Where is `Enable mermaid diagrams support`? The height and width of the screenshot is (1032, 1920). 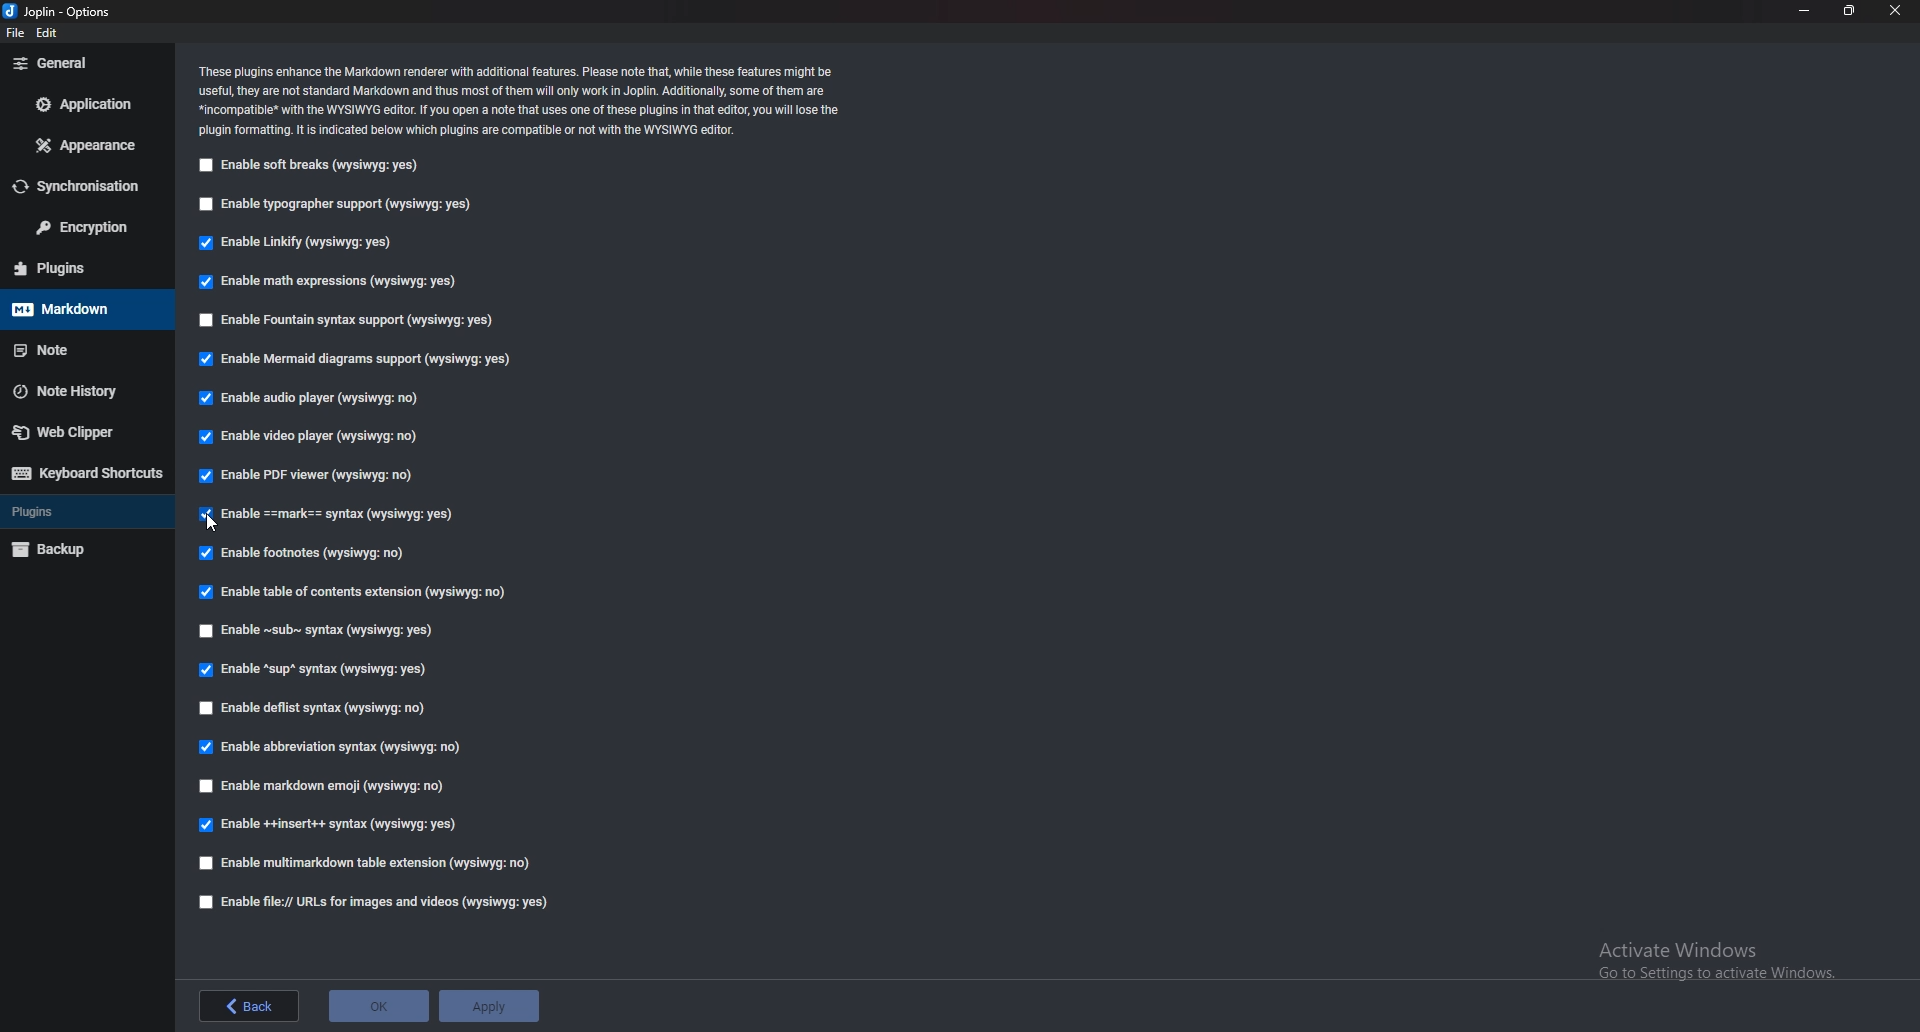
Enable mermaid diagrams support is located at coordinates (353, 359).